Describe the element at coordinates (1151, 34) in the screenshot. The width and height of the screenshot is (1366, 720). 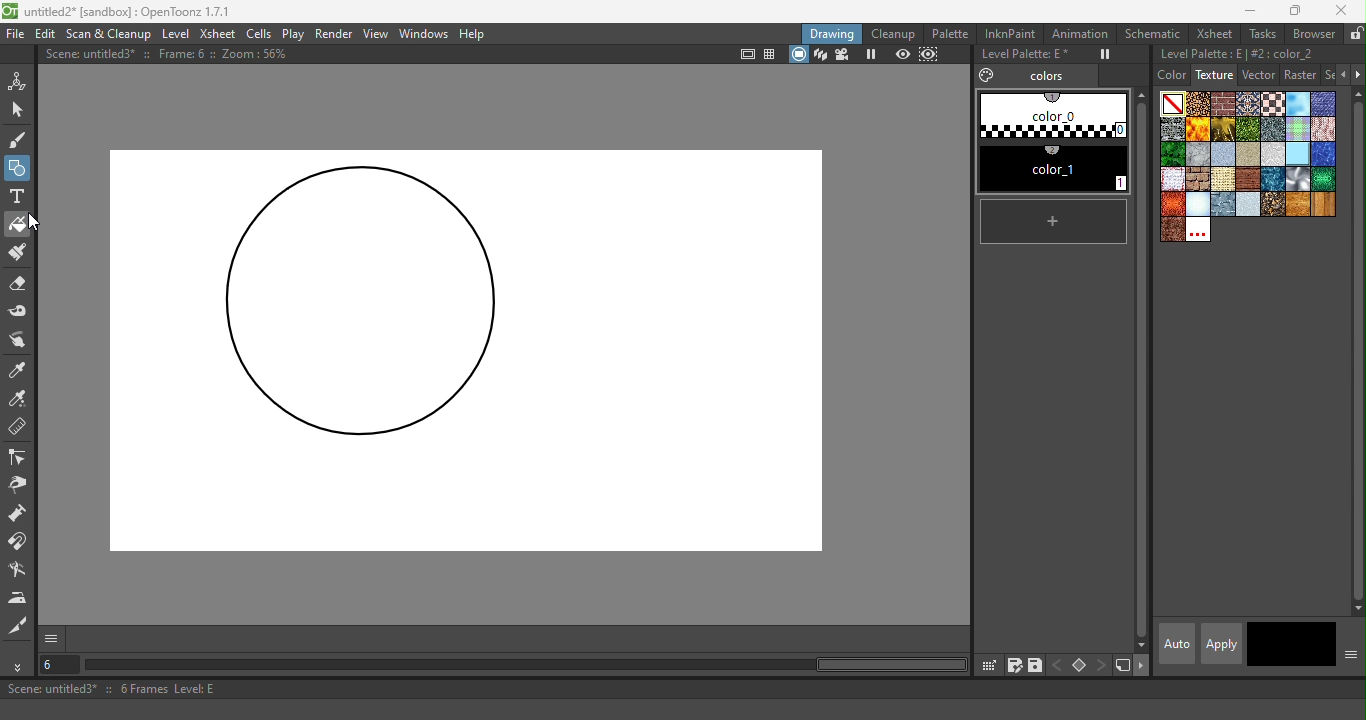
I see `Schematic` at that location.